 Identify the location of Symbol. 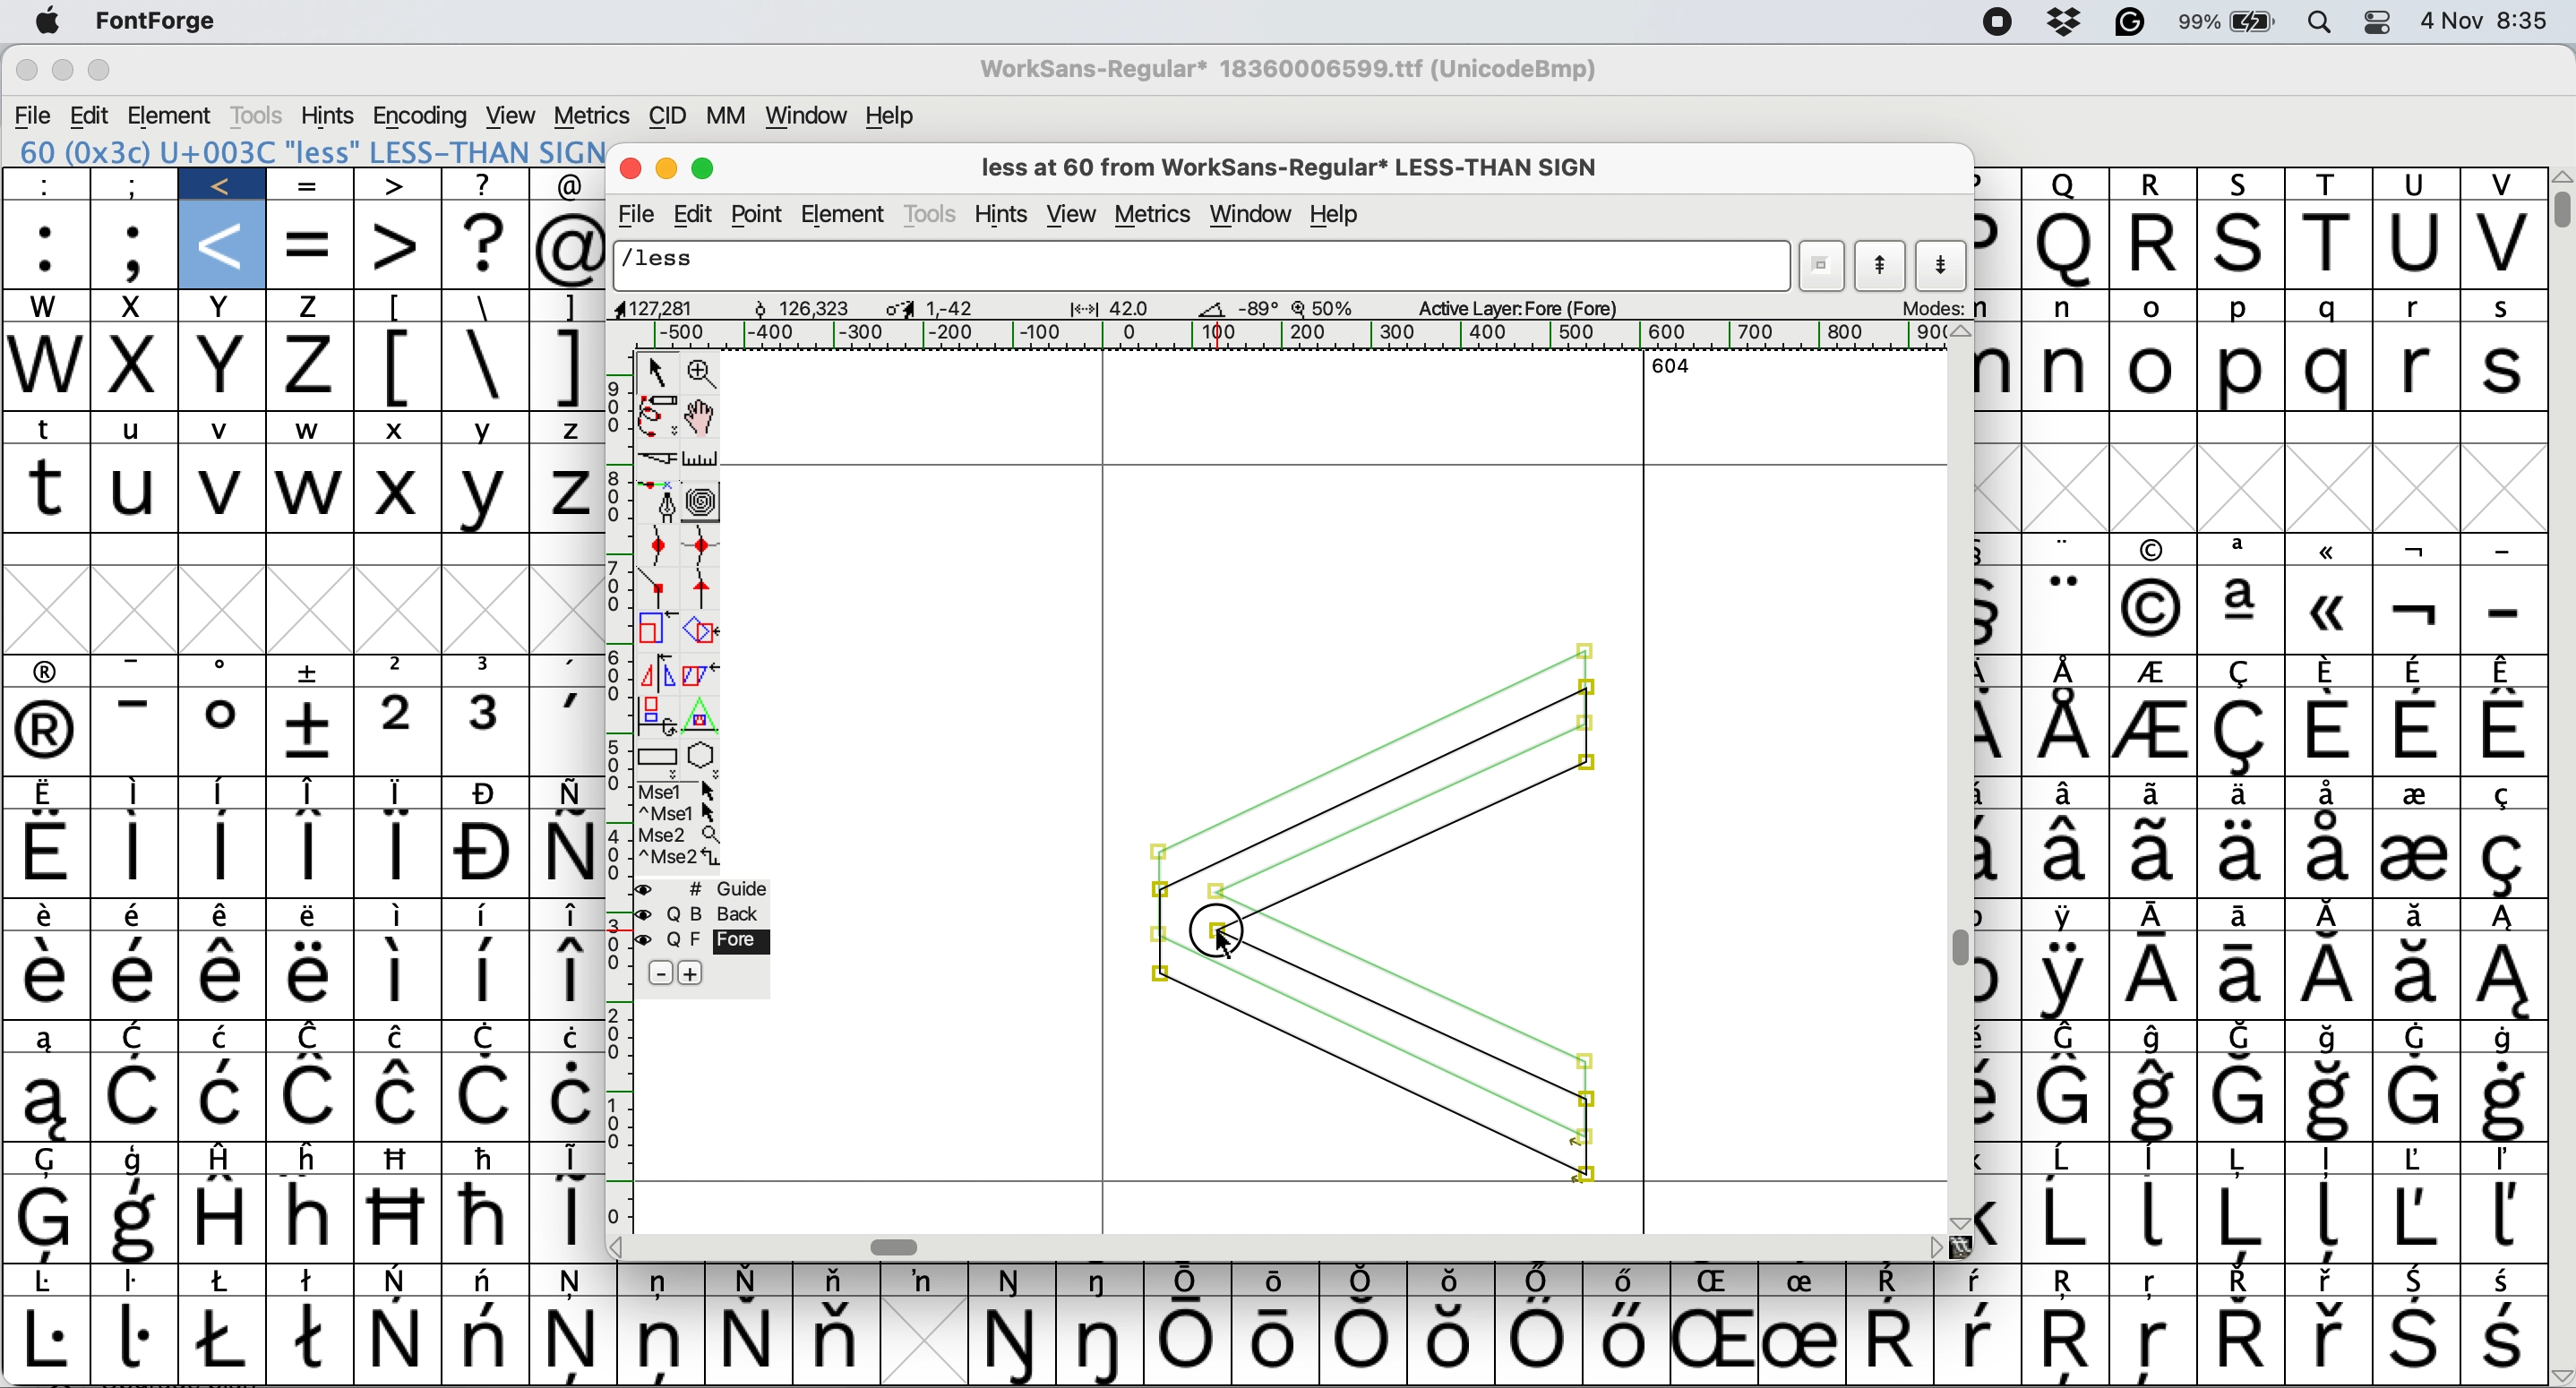
(2416, 1281).